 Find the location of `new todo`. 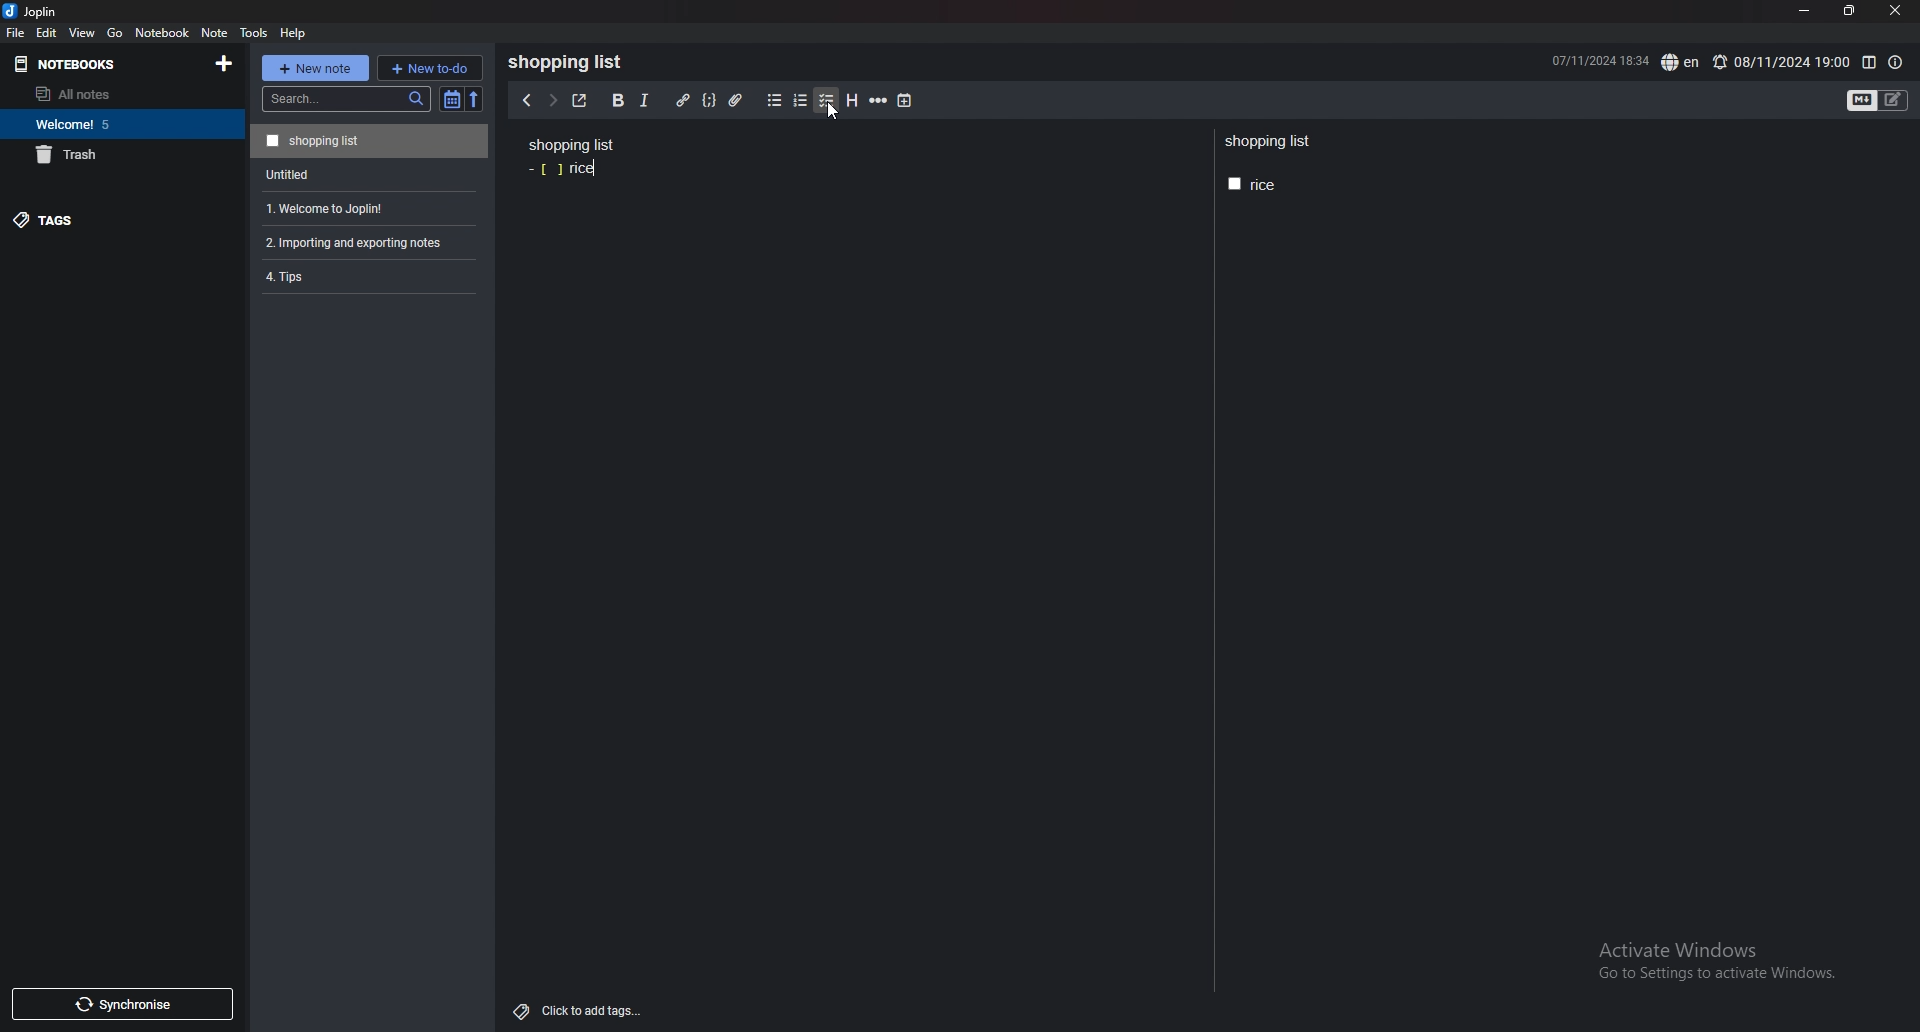

new todo is located at coordinates (429, 67).